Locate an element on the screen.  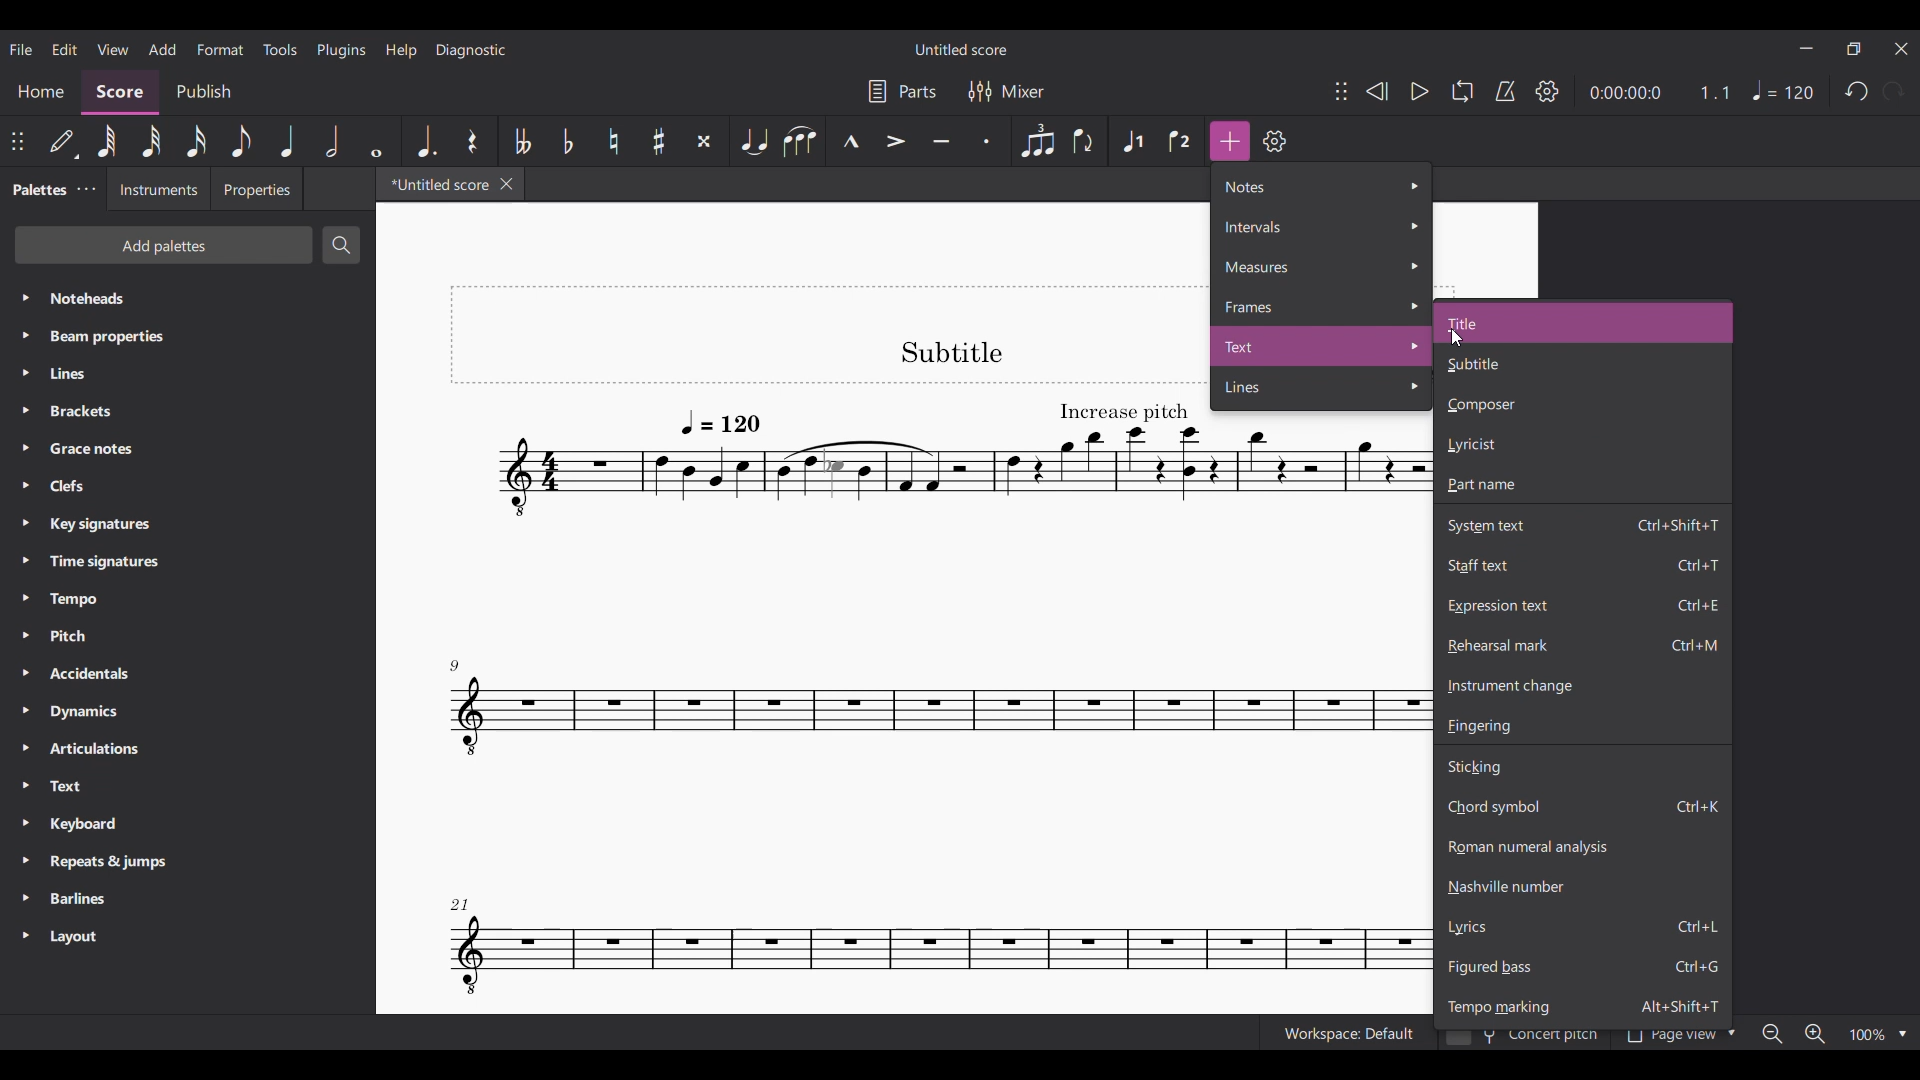
Add, highlighted as current selection is located at coordinates (1230, 141).